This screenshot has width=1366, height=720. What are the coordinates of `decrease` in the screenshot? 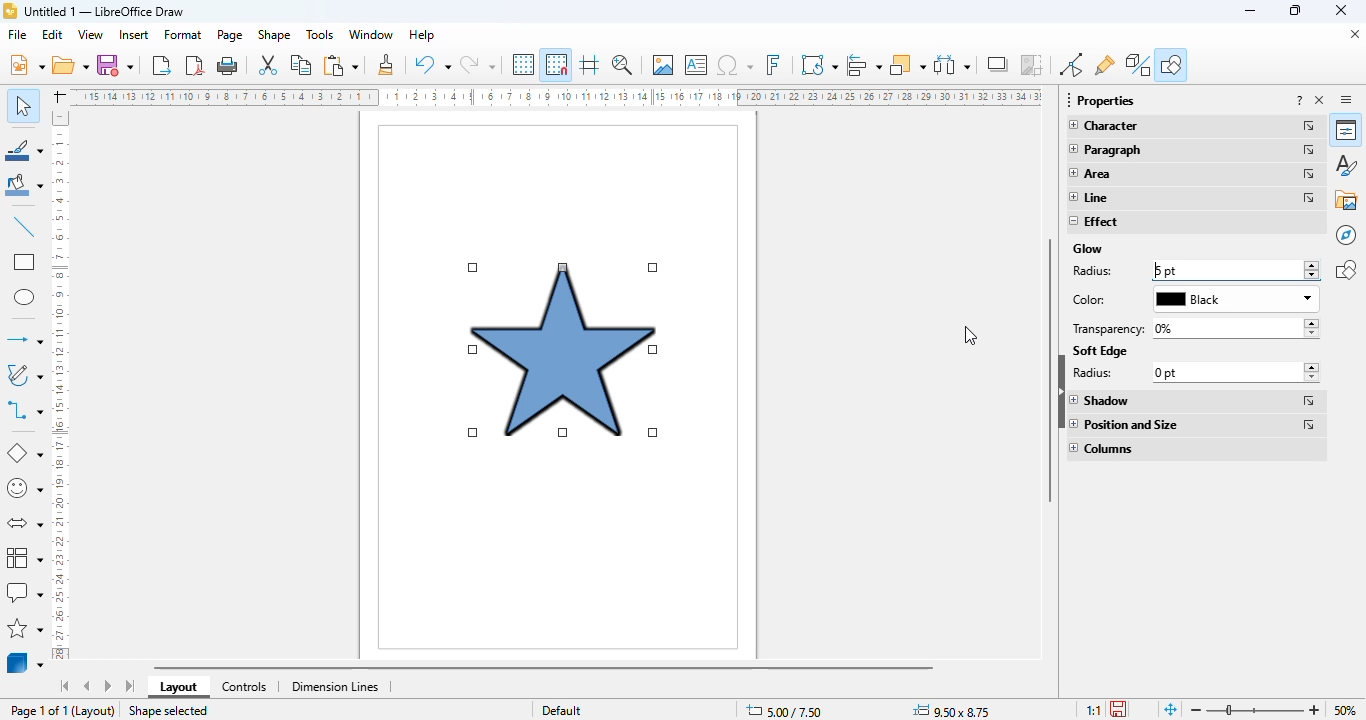 It's located at (1311, 275).